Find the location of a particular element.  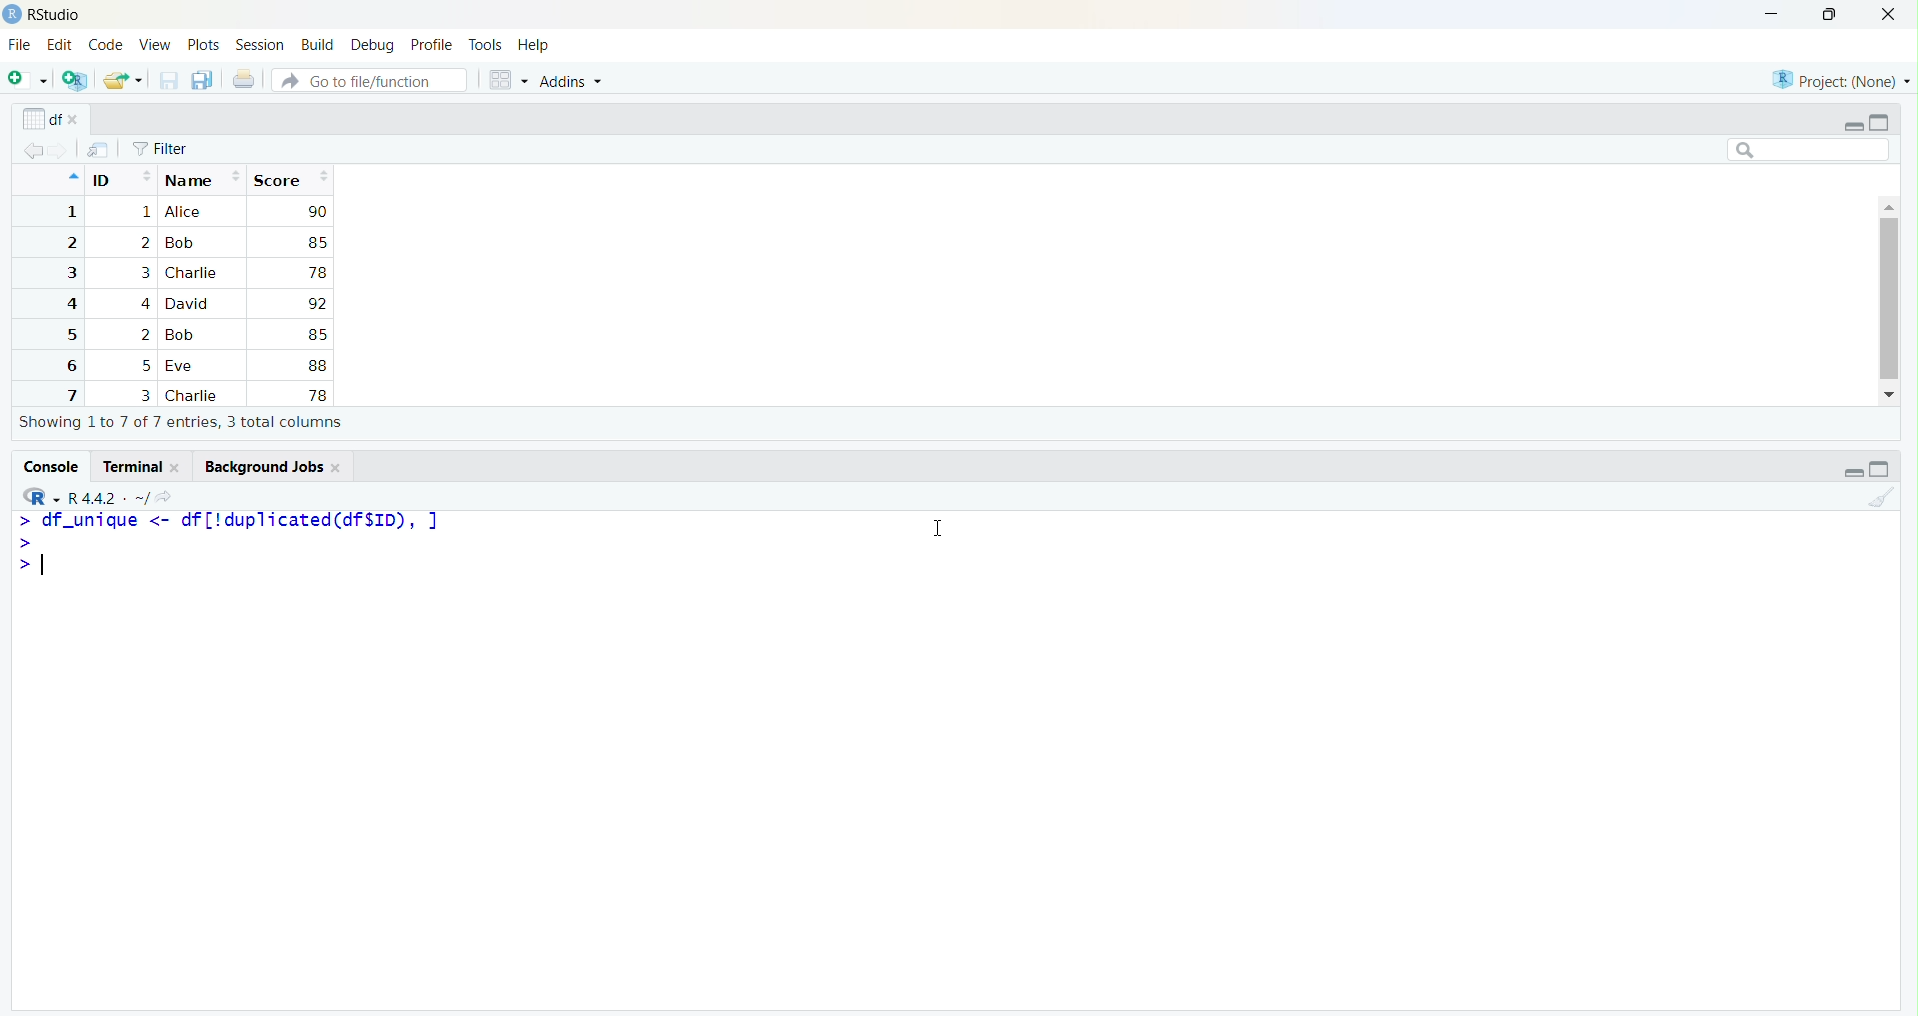

Bob is located at coordinates (180, 244).